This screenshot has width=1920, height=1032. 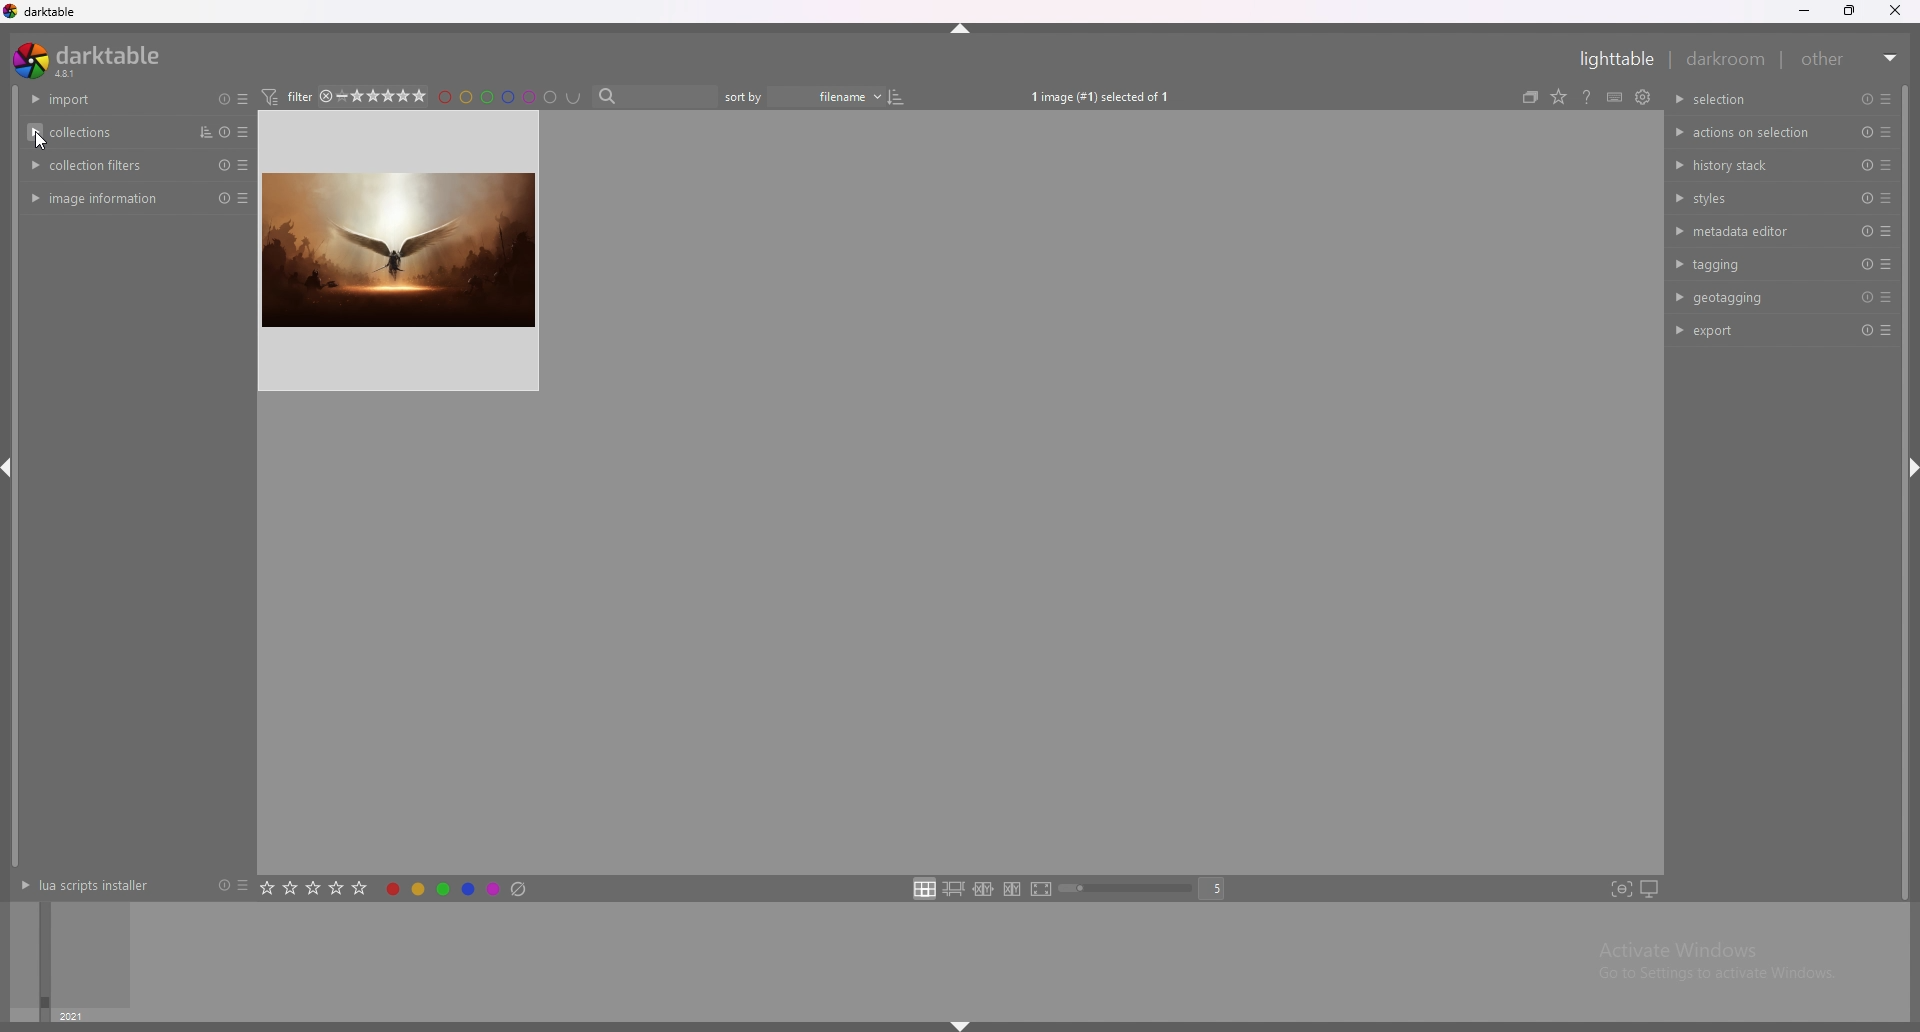 What do you see at coordinates (516, 97) in the screenshot?
I see `filter by color label` at bounding box center [516, 97].